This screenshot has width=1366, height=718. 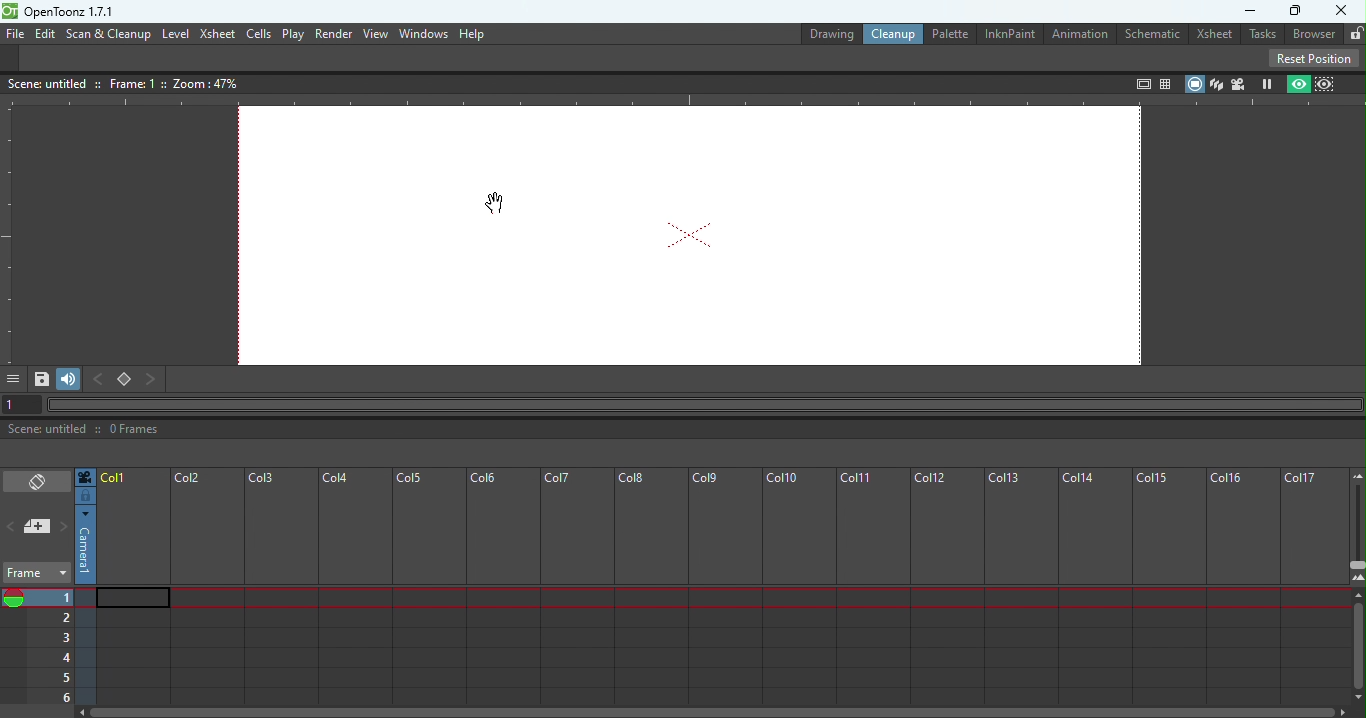 What do you see at coordinates (421, 34) in the screenshot?
I see `Window` at bounding box center [421, 34].